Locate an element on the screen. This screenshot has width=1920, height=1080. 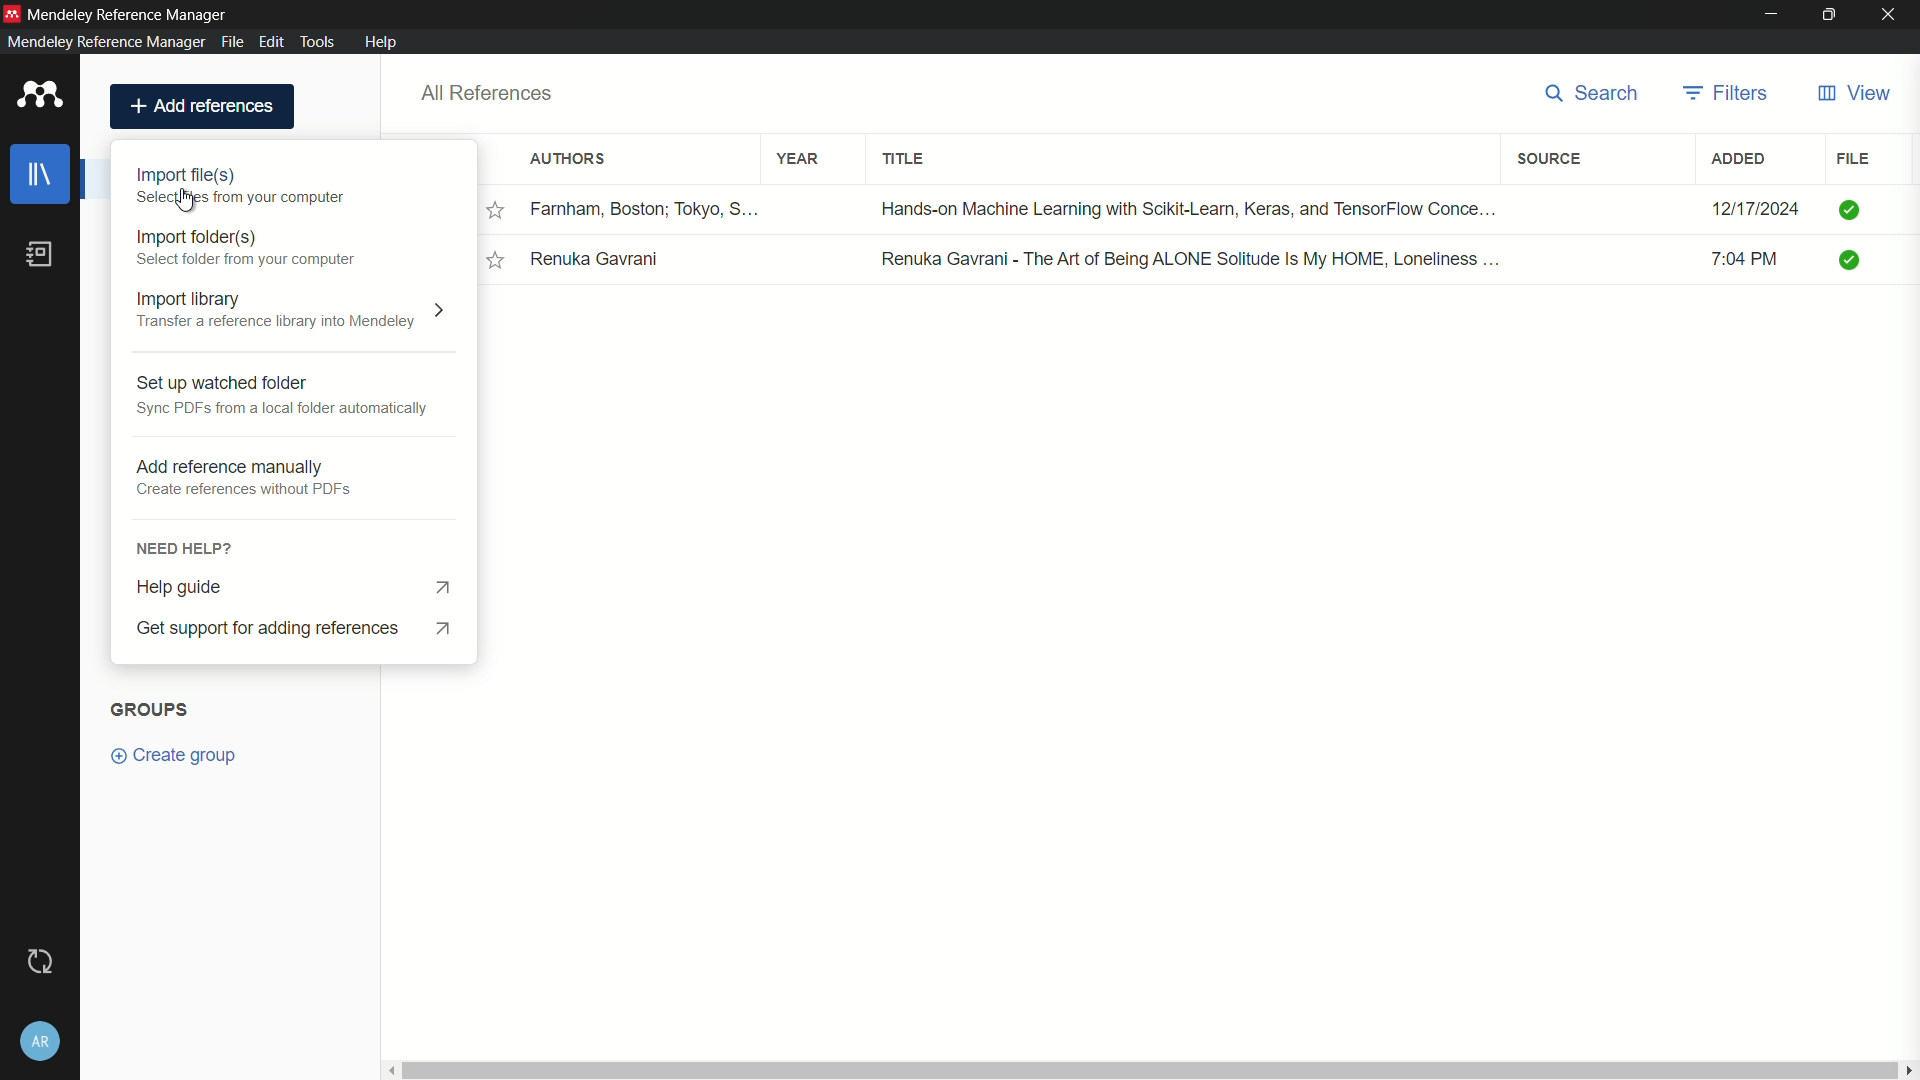
sync is located at coordinates (40, 961).